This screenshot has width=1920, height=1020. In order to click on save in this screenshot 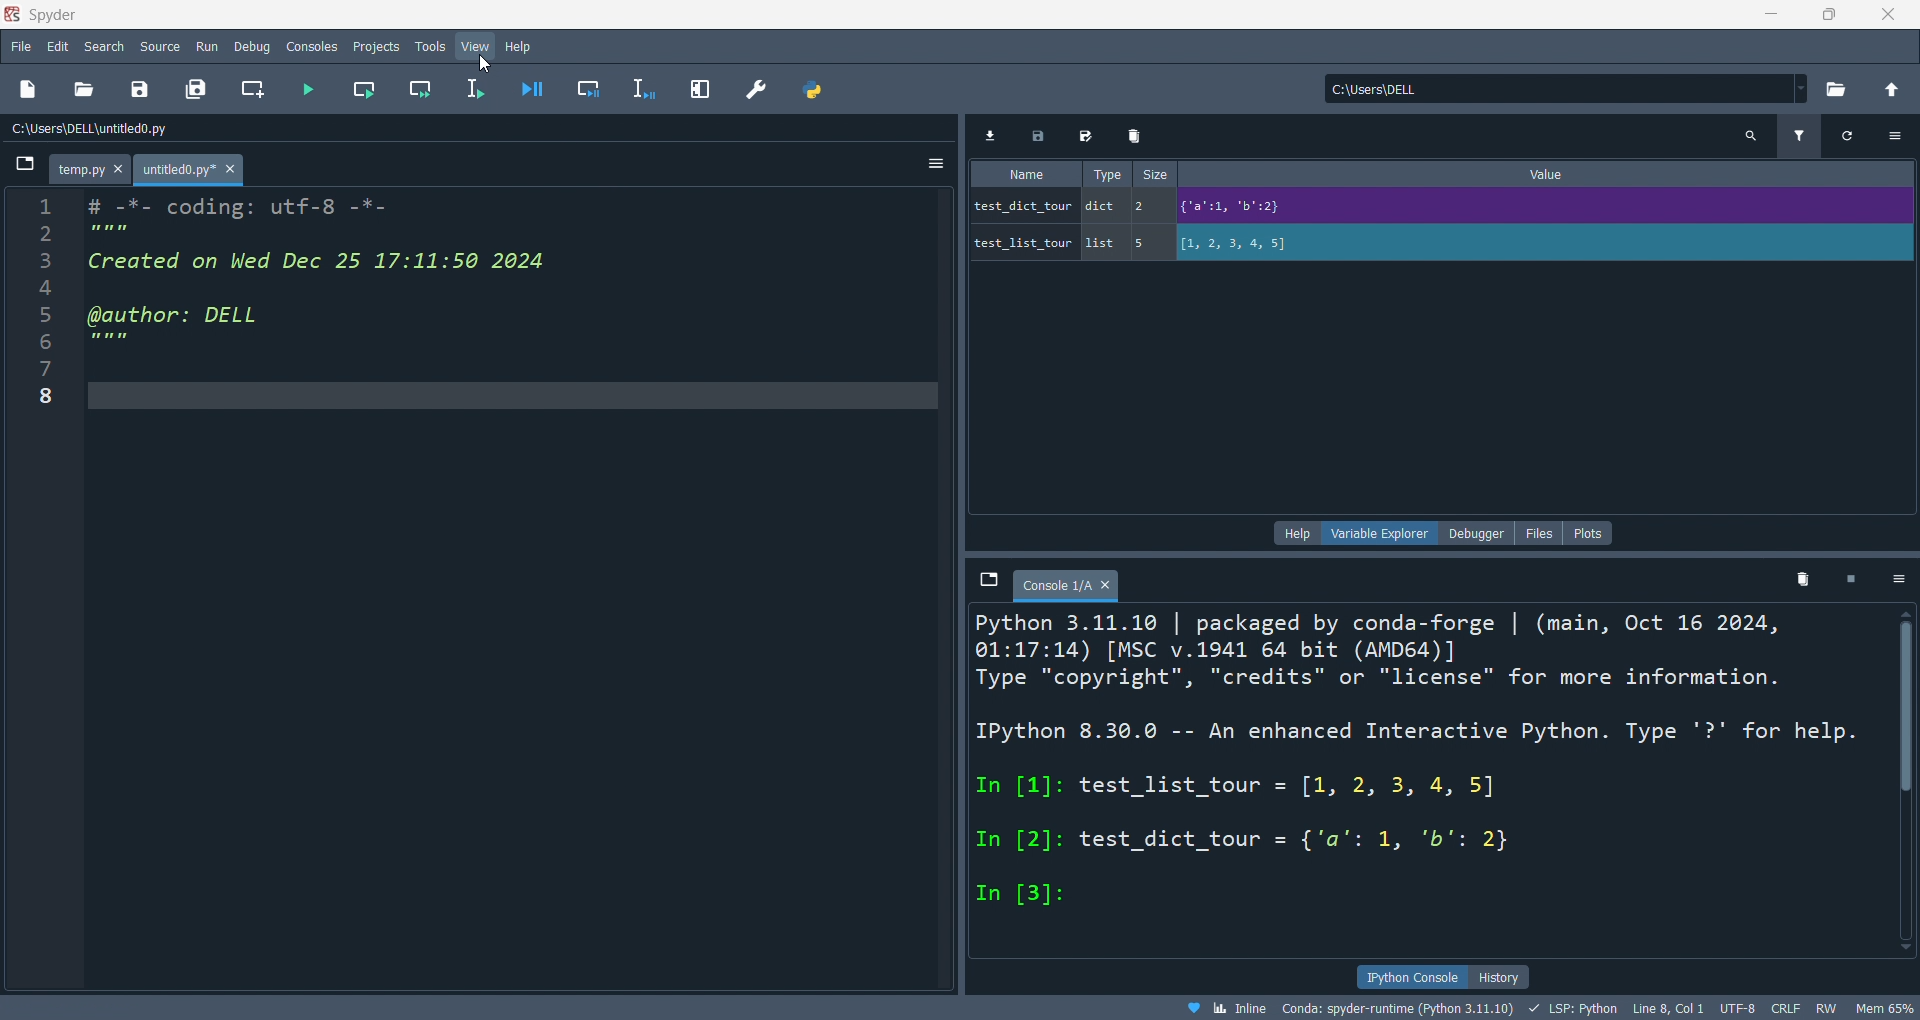, I will do `click(1037, 137)`.